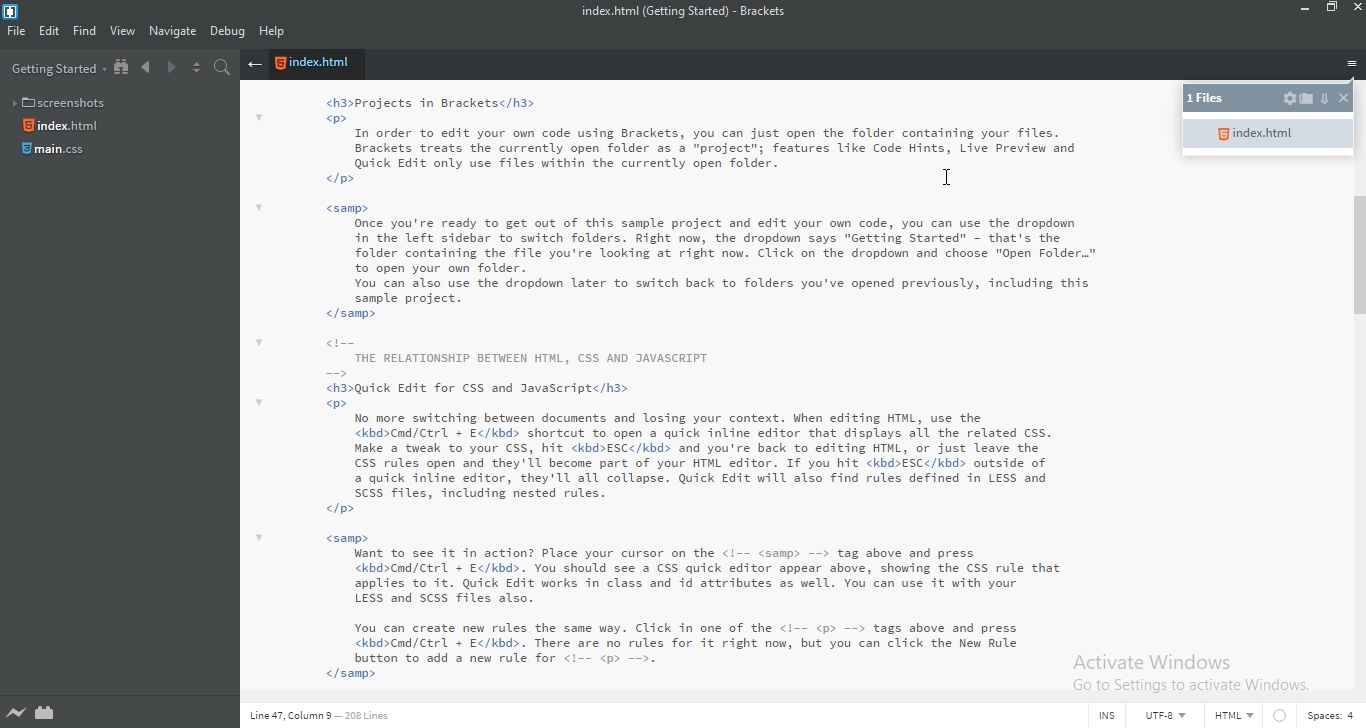  Describe the element at coordinates (691, 12) in the screenshot. I see `file name` at that location.